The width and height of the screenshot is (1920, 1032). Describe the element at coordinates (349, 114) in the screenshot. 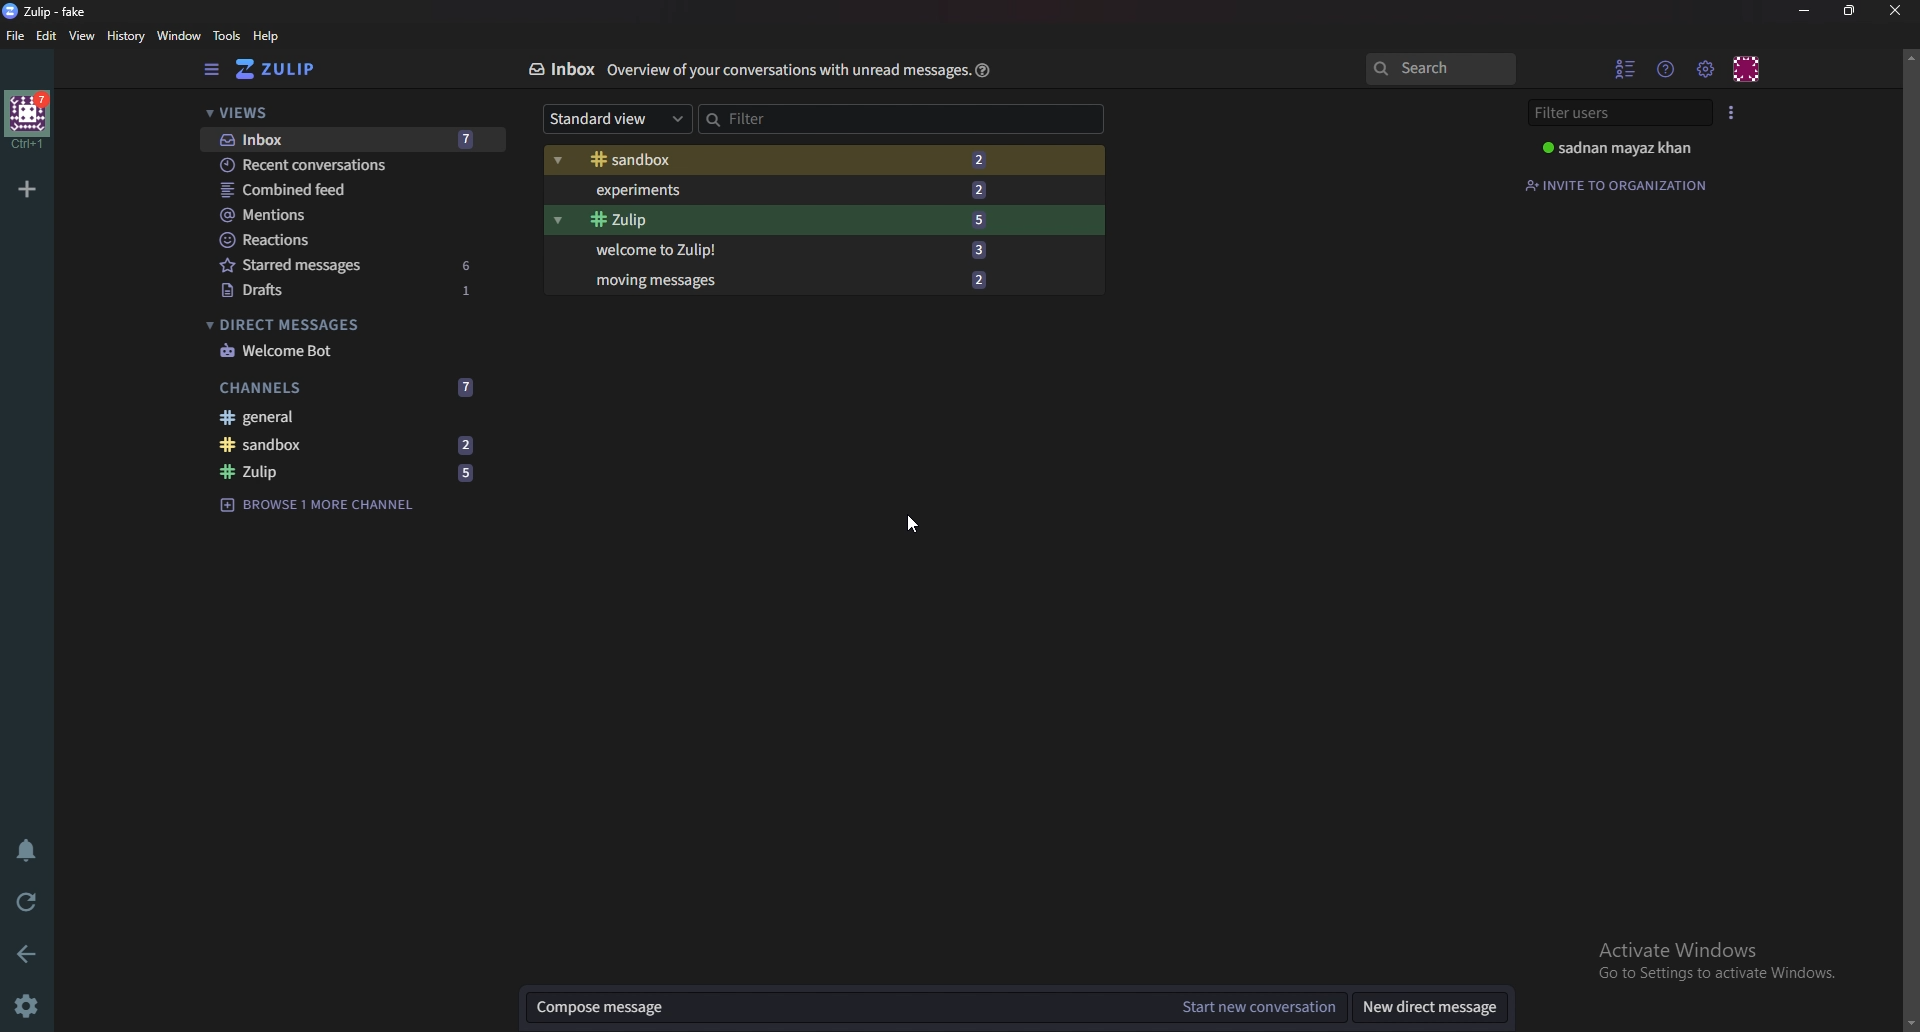

I see `Views` at that location.